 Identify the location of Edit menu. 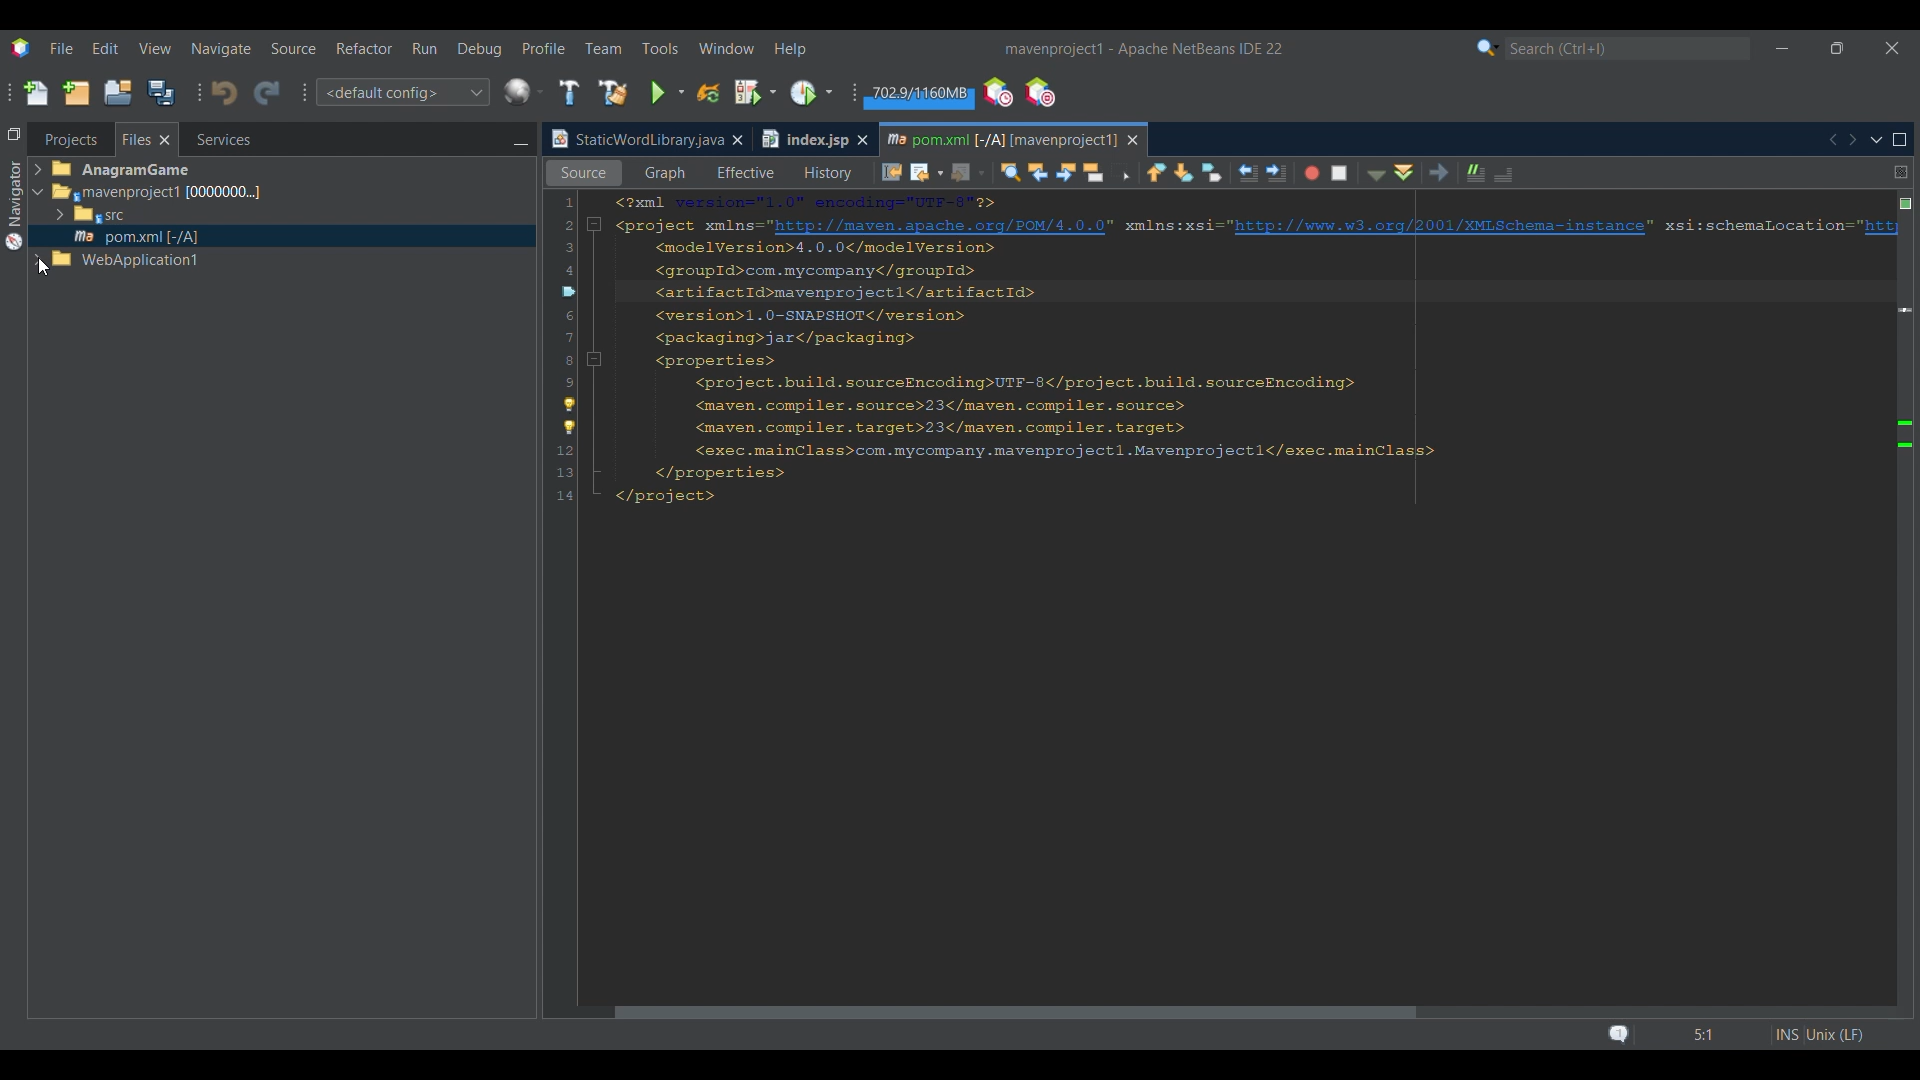
(105, 48).